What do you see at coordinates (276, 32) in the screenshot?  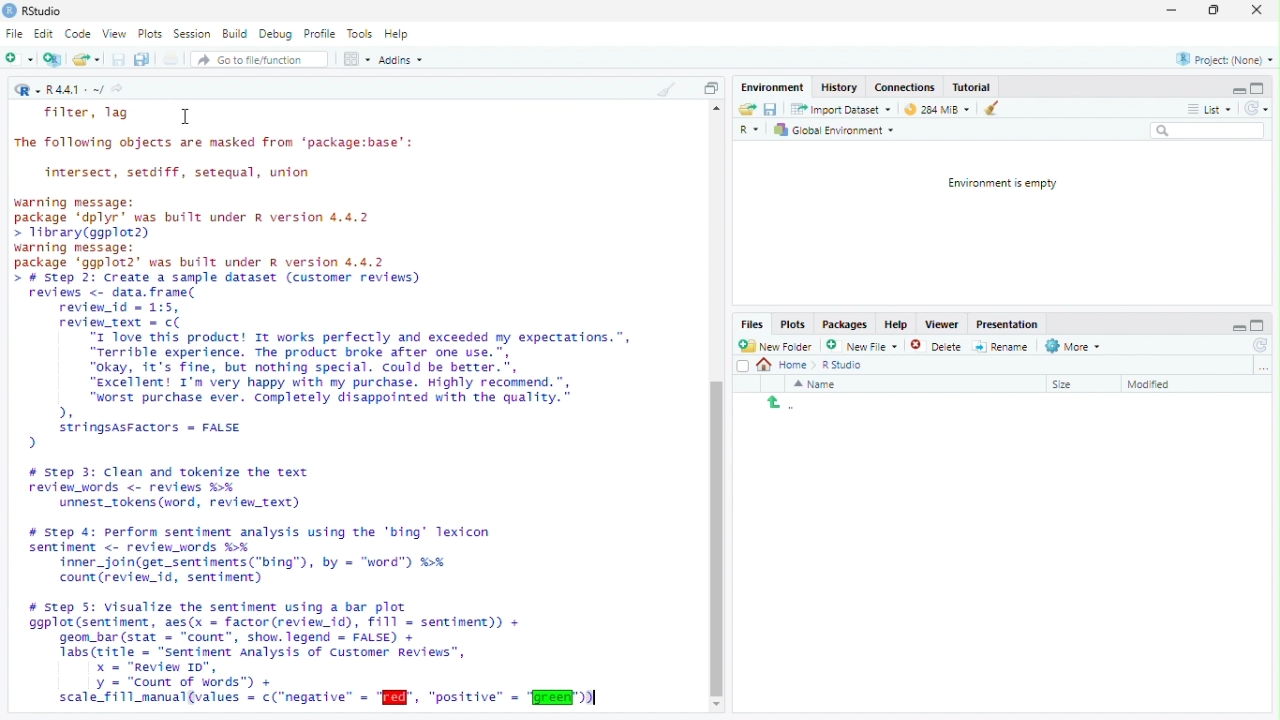 I see `Debug` at bounding box center [276, 32].